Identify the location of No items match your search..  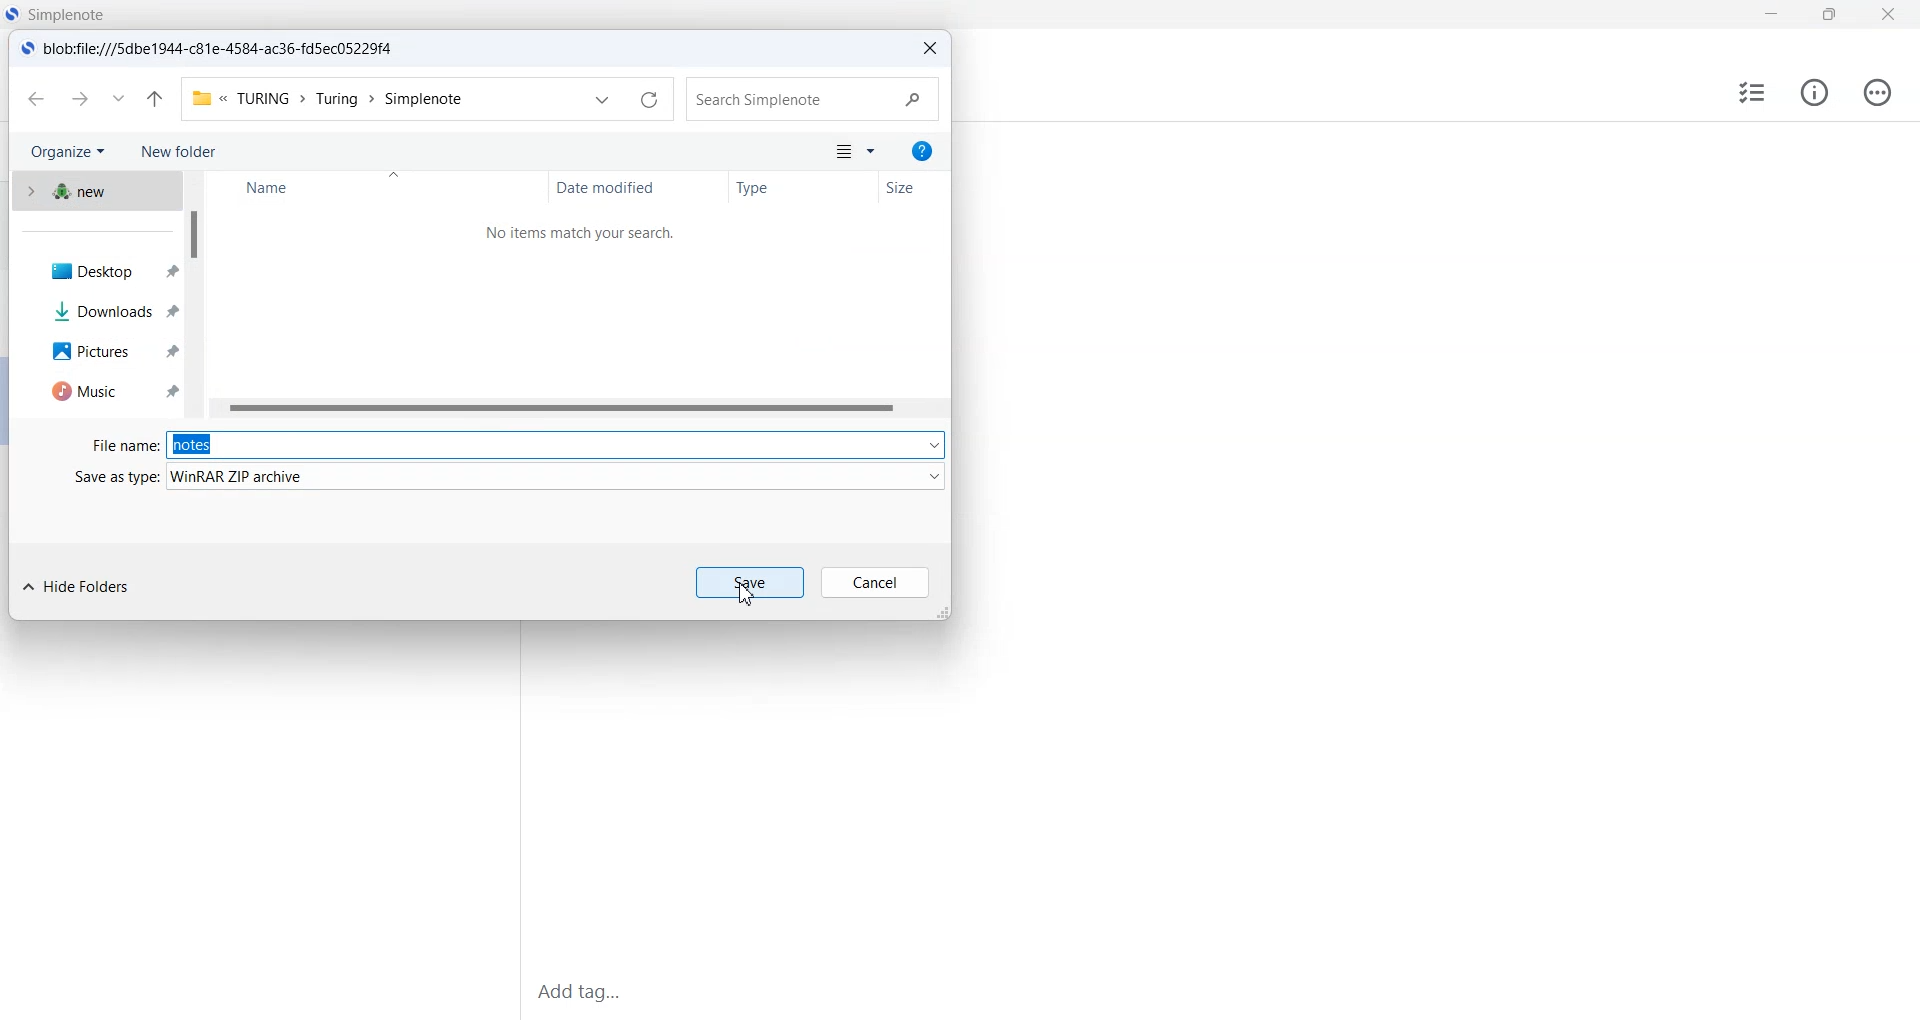
(586, 234).